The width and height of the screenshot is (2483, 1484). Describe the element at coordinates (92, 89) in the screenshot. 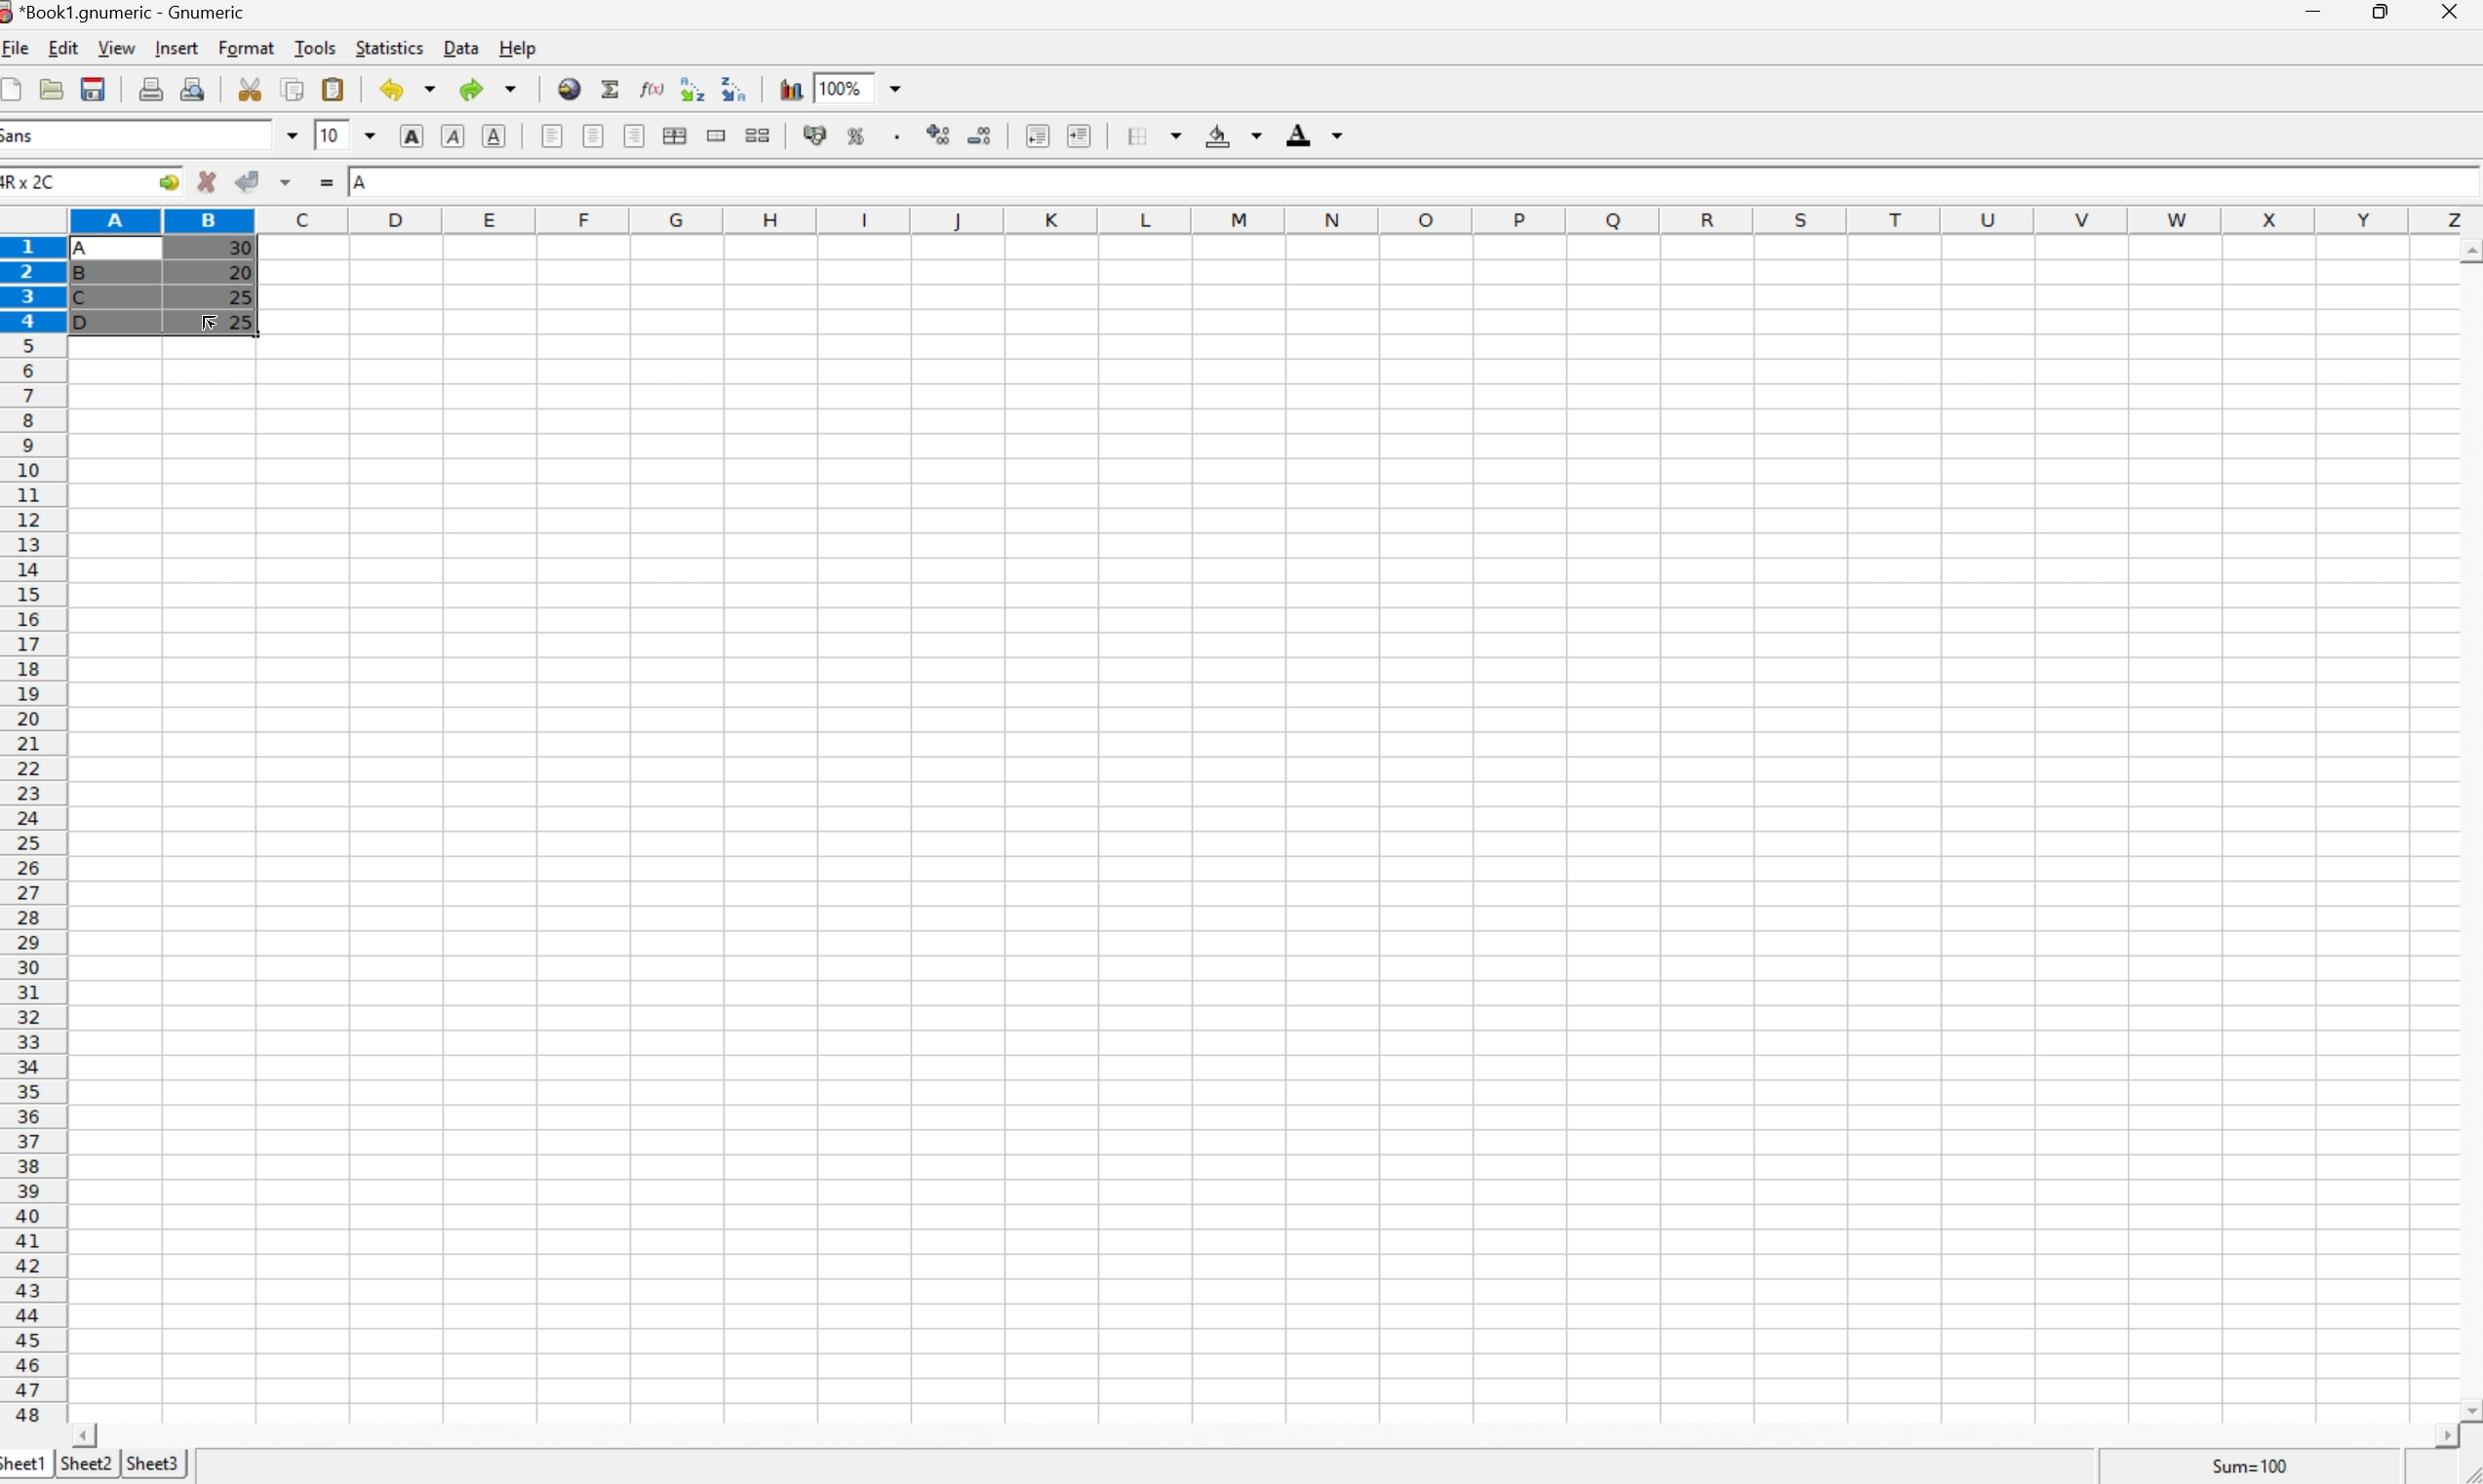

I see `Save the current workbook` at that location.